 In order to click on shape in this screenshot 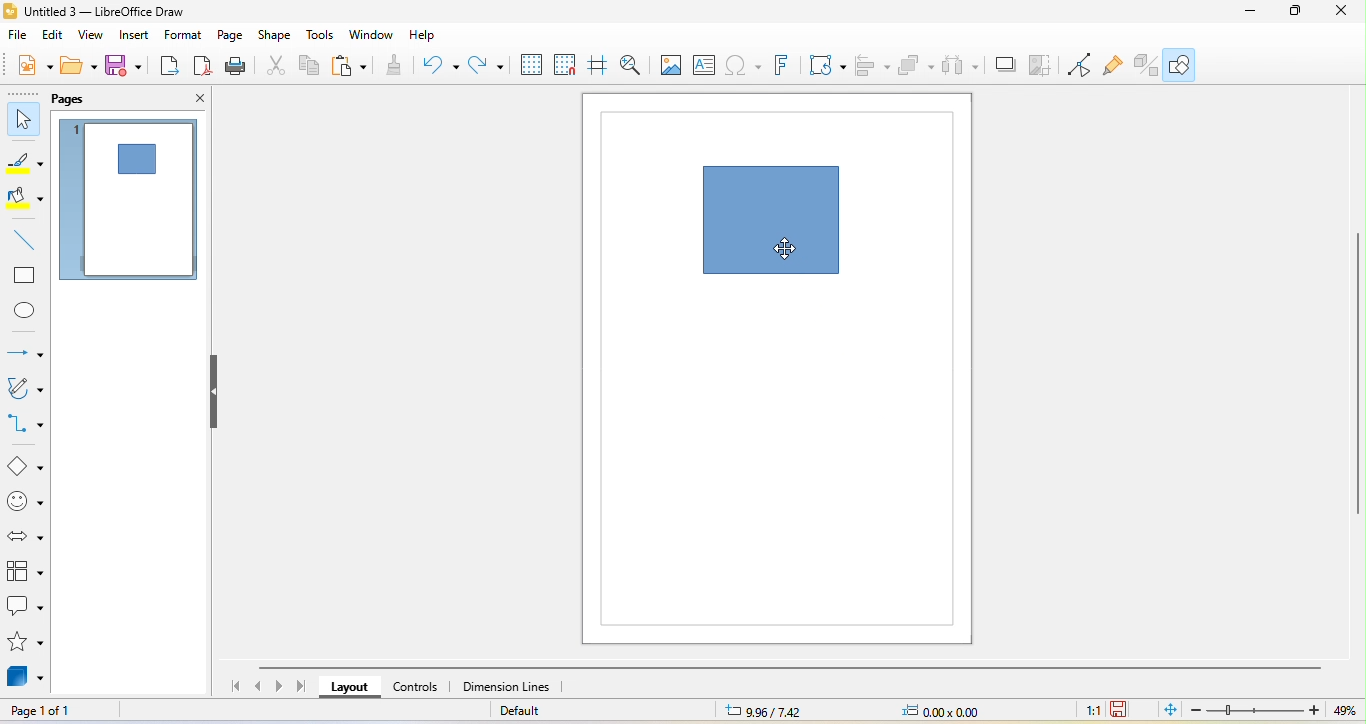, I will do `click(766, 221)`.